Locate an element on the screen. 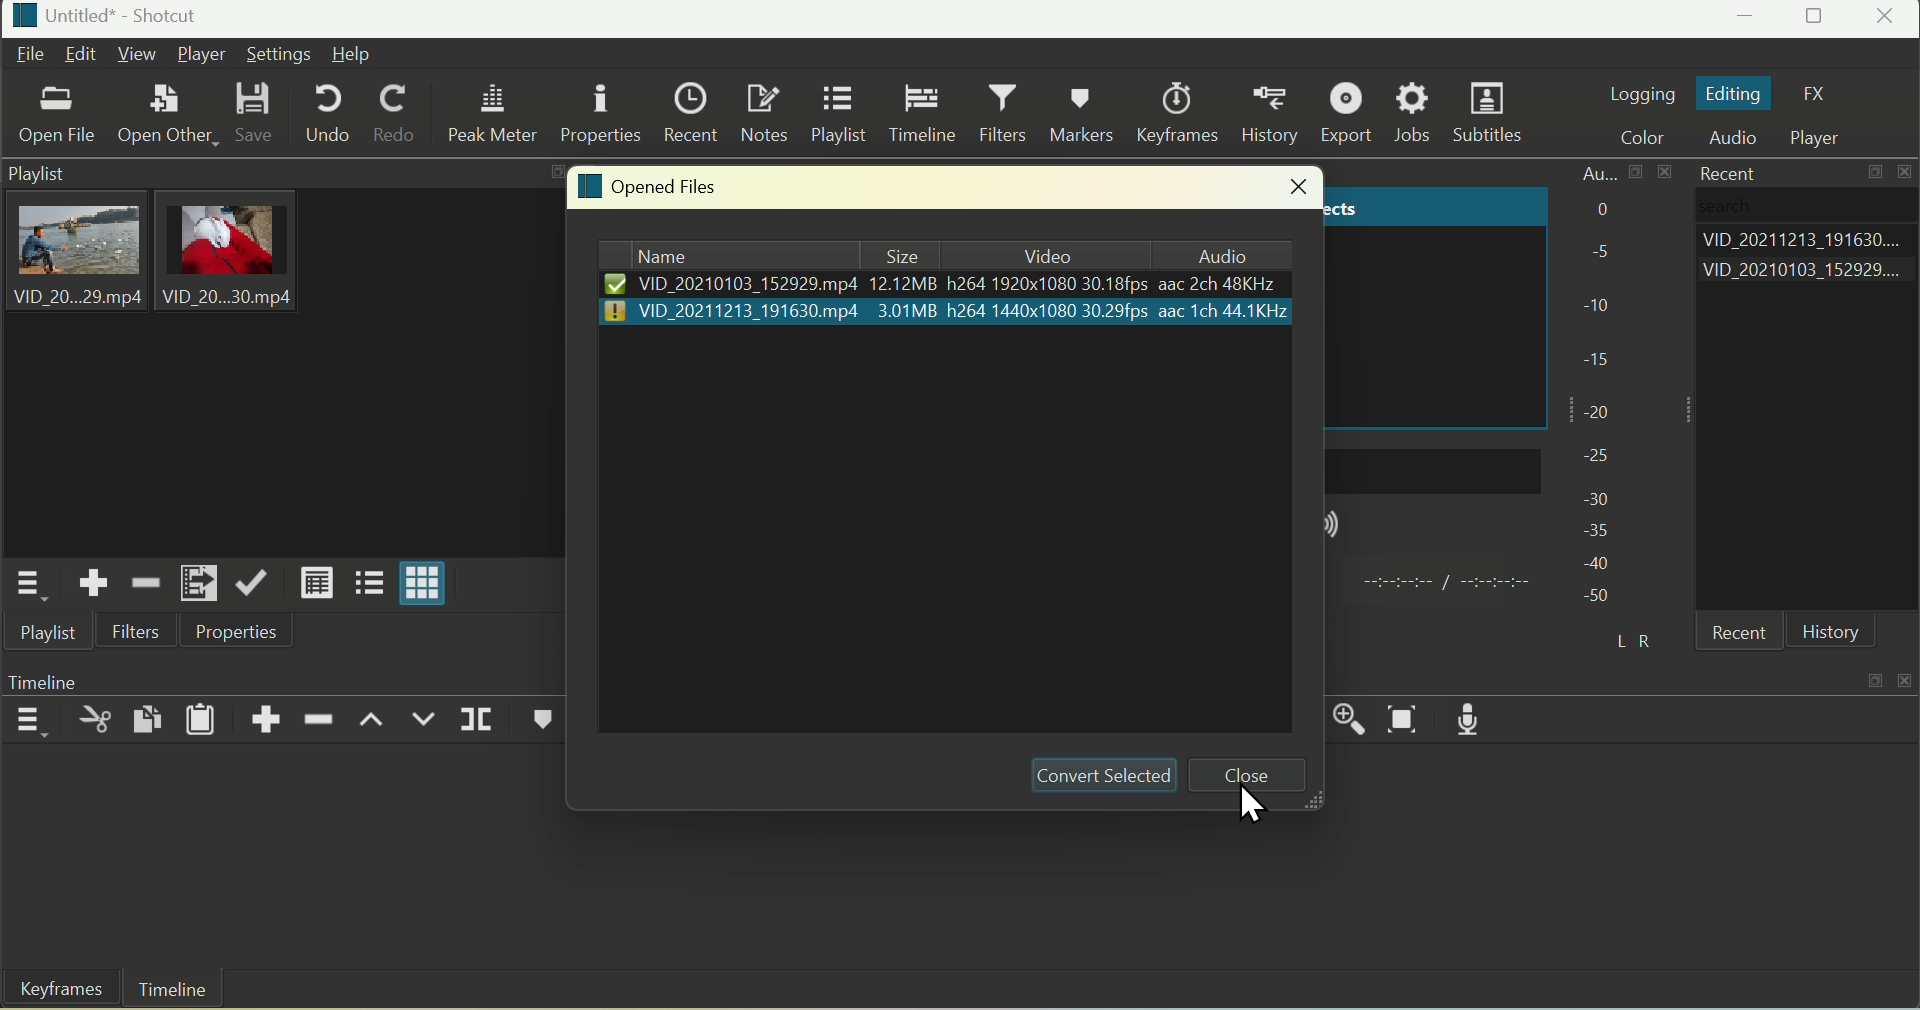 Image resolution: width=1920 pixels, height=1010 pixels. Open Other is located at coordinates (163, 110).